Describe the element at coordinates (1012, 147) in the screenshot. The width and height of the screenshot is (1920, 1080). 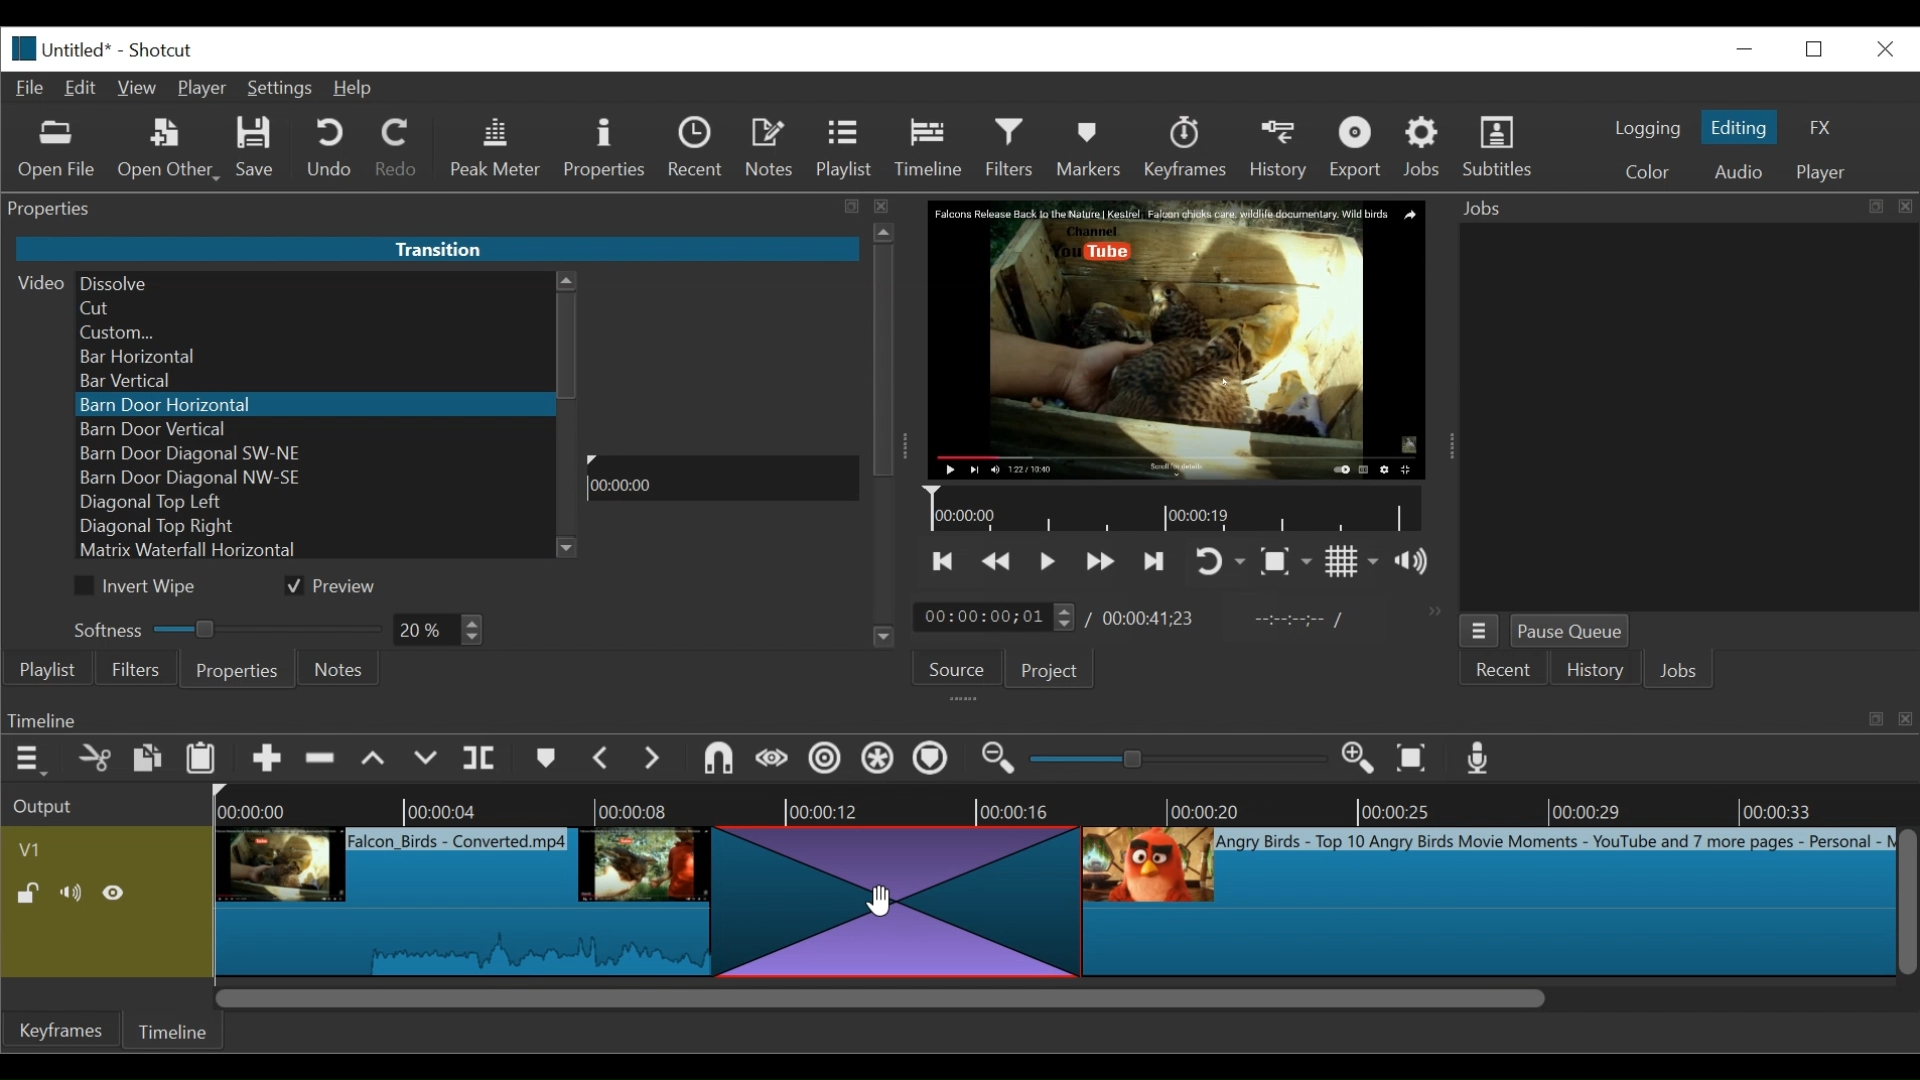
I see `Filters` at that location.